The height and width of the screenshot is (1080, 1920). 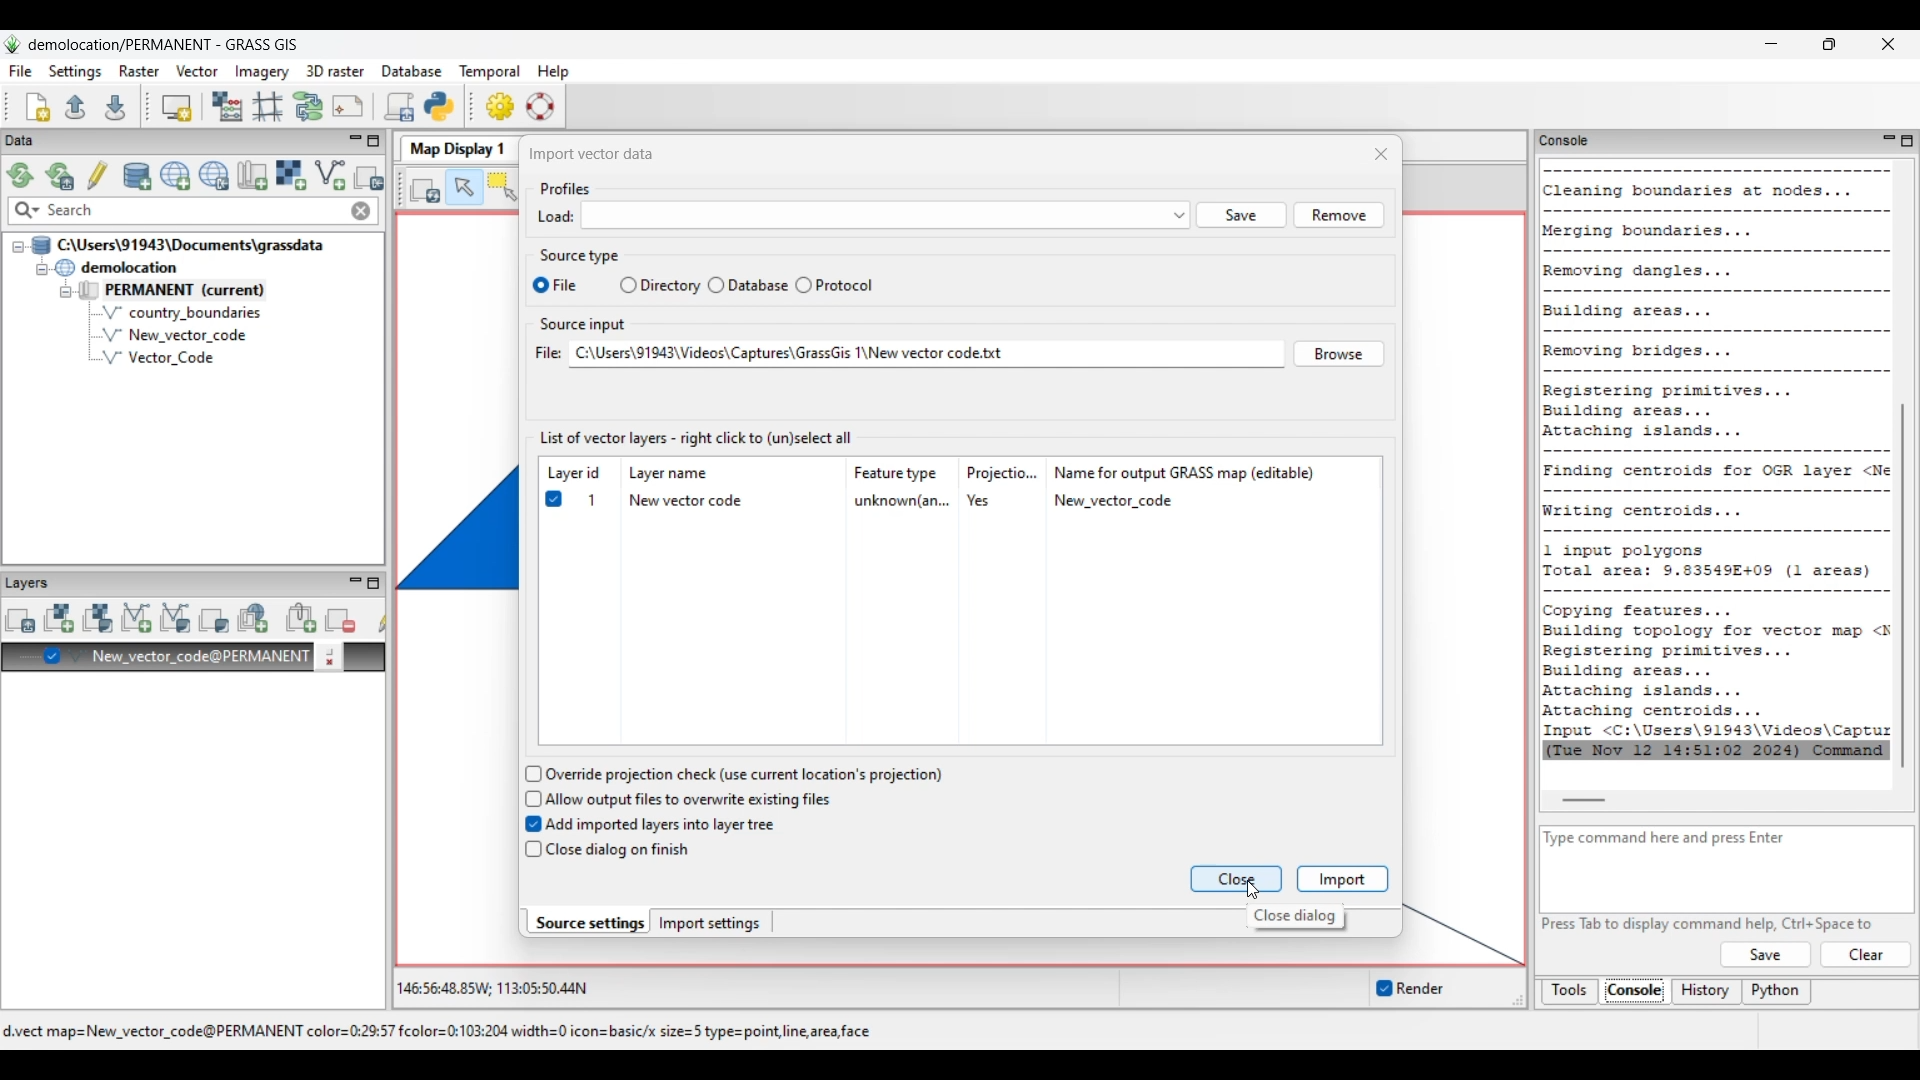 What do you see at coordinates (97, 618) in the screenshot?
I see `Add various raster map layers` at bounding box center [97, 618].